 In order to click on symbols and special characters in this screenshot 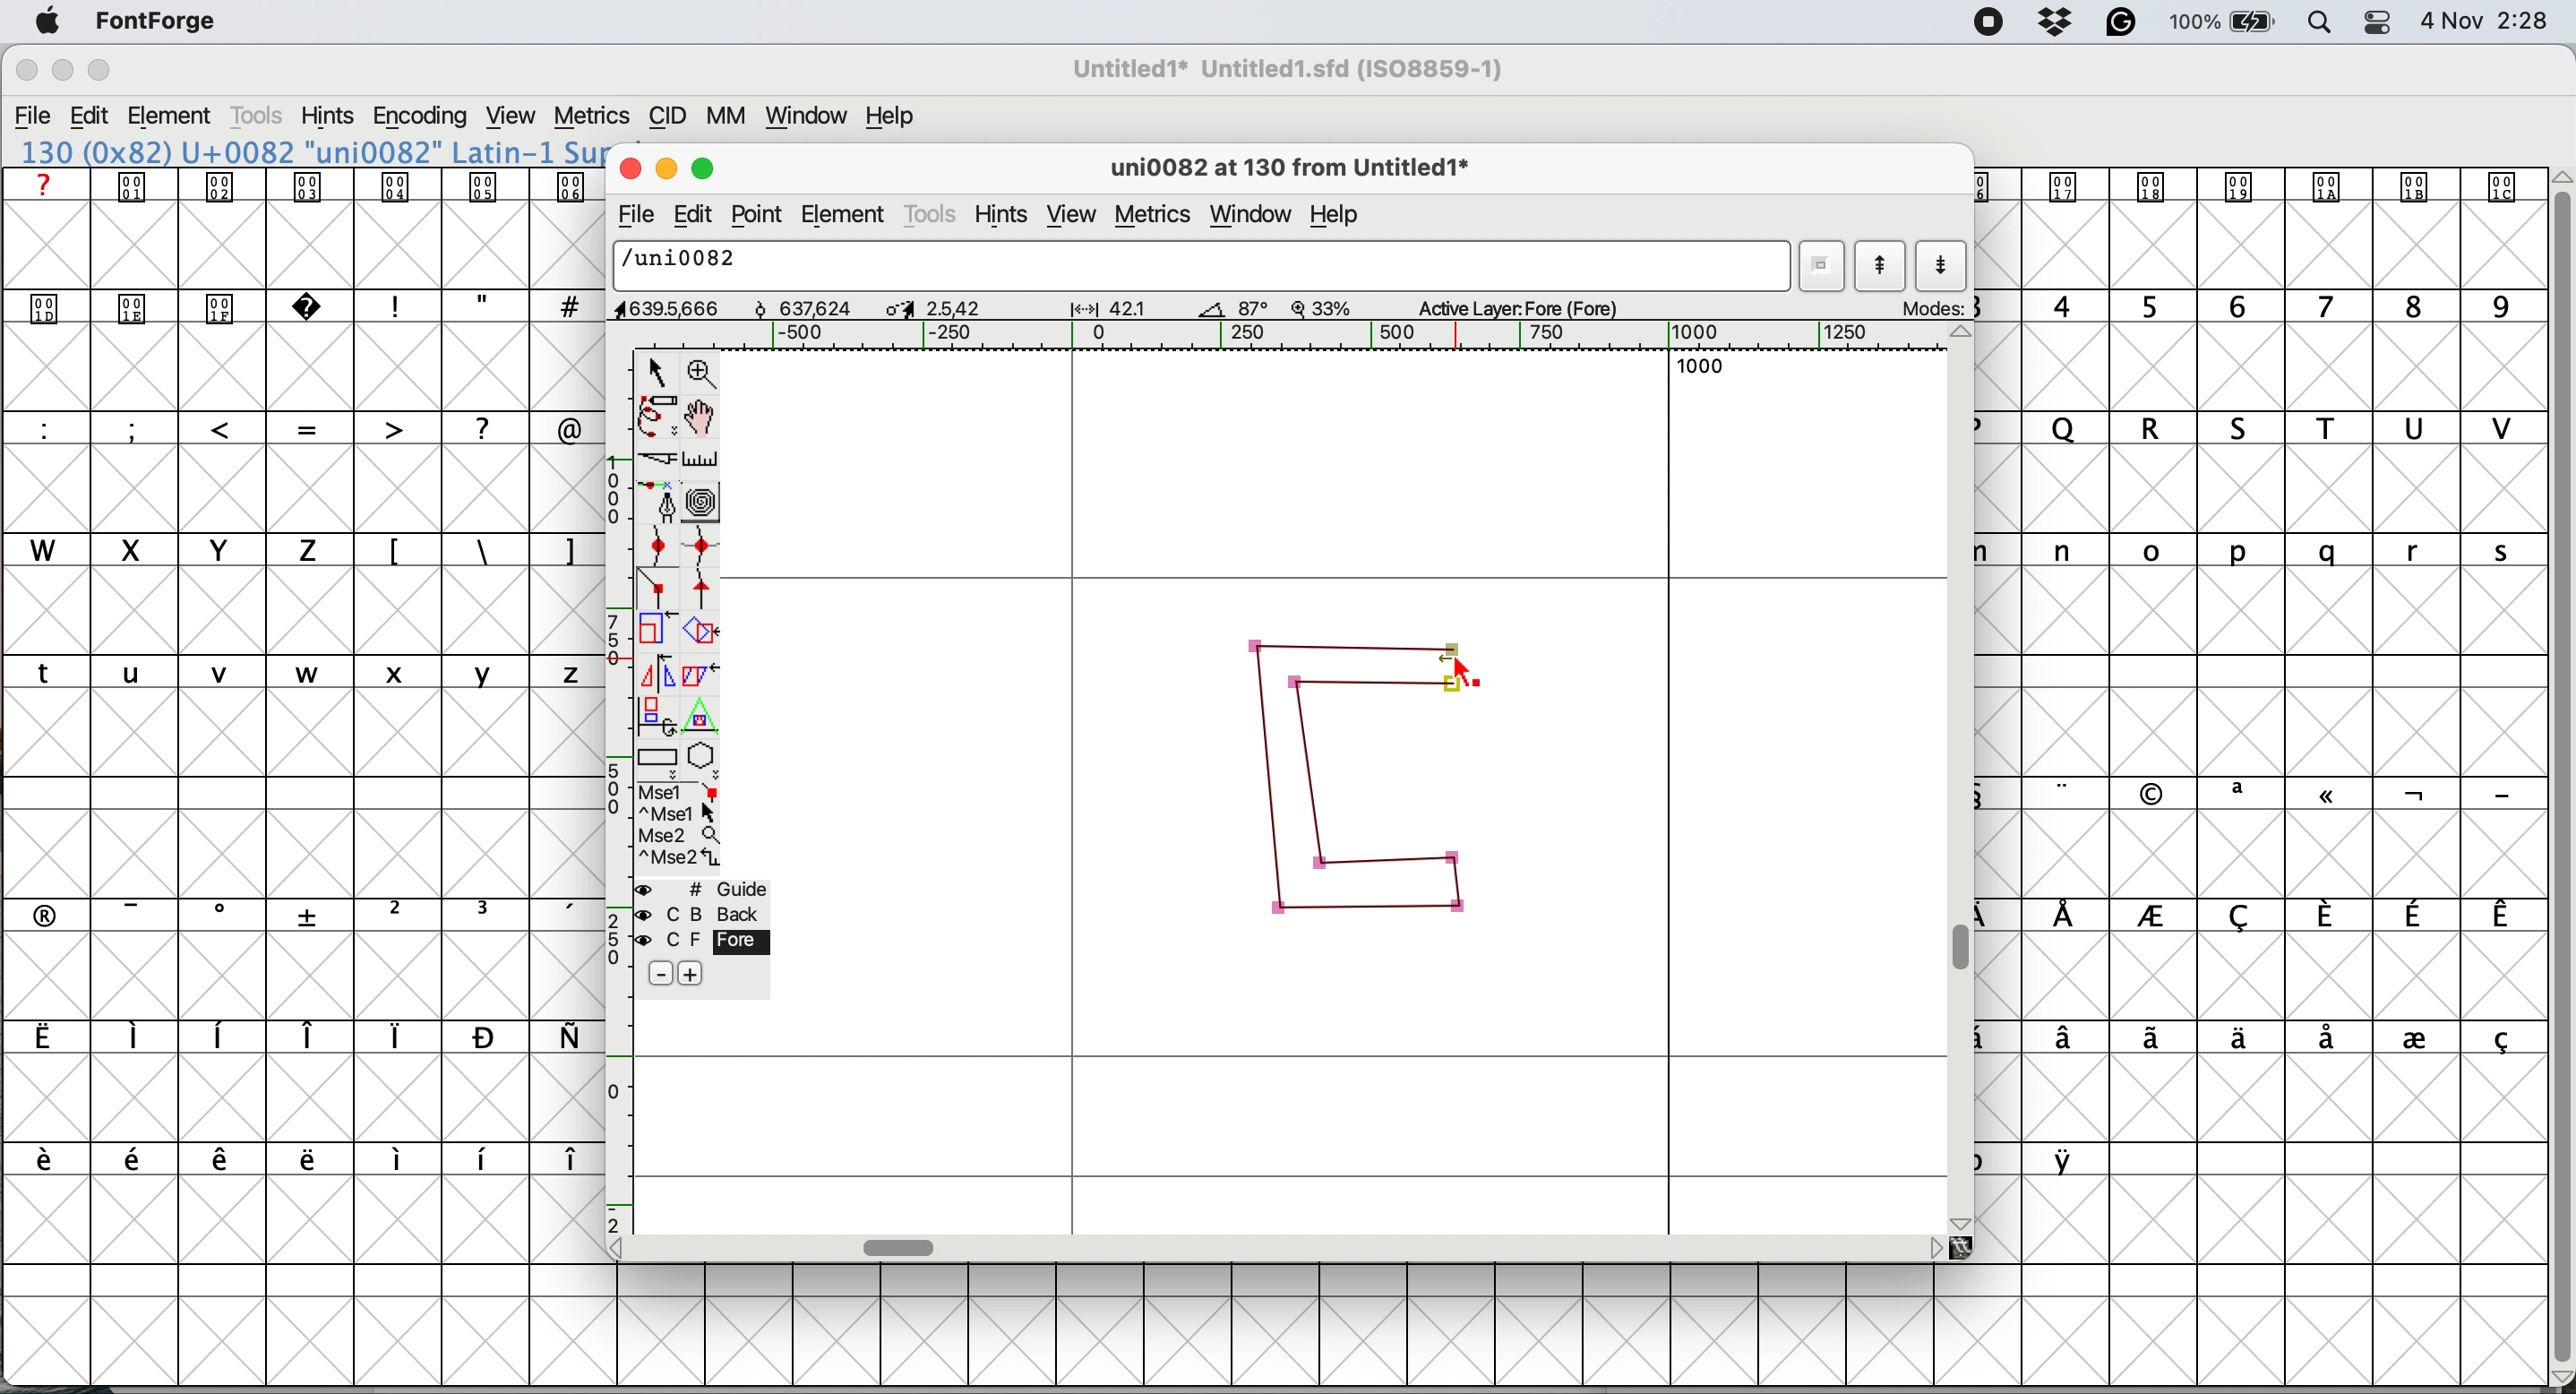, I will do `click(318, 309)`.